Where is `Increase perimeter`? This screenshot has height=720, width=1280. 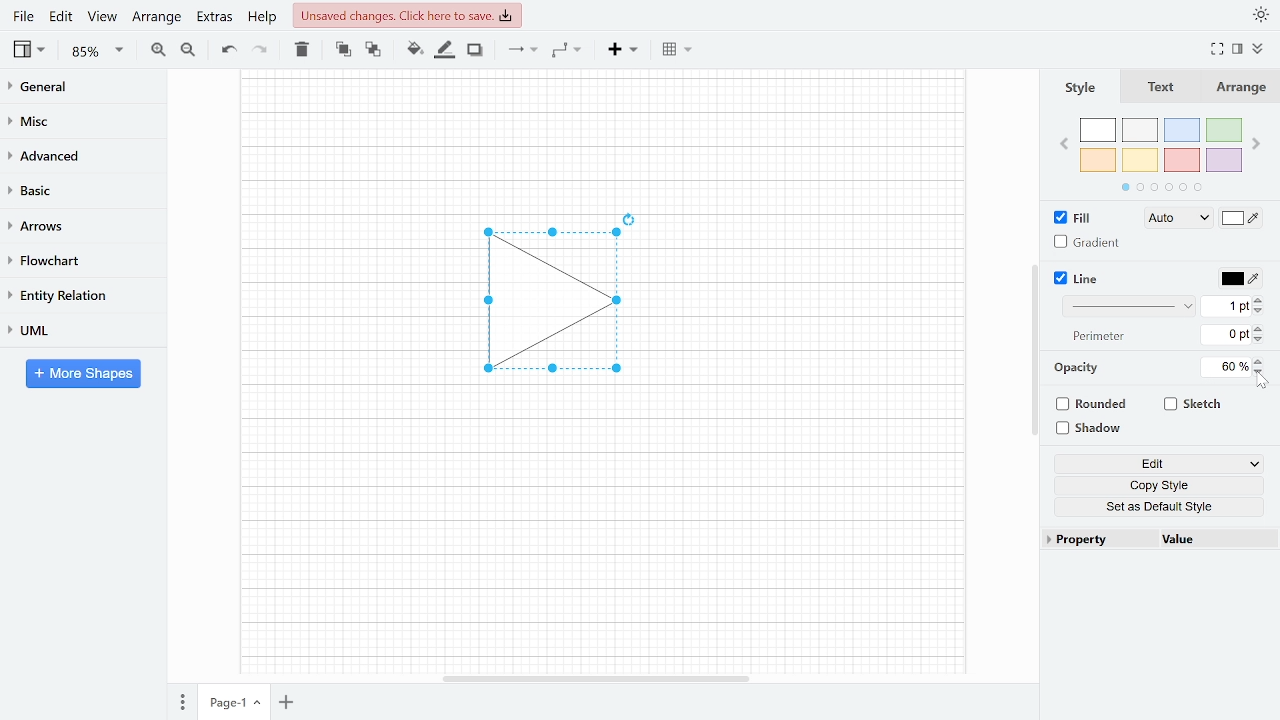
Increase perimeter is located at coordinates (1261, 329).